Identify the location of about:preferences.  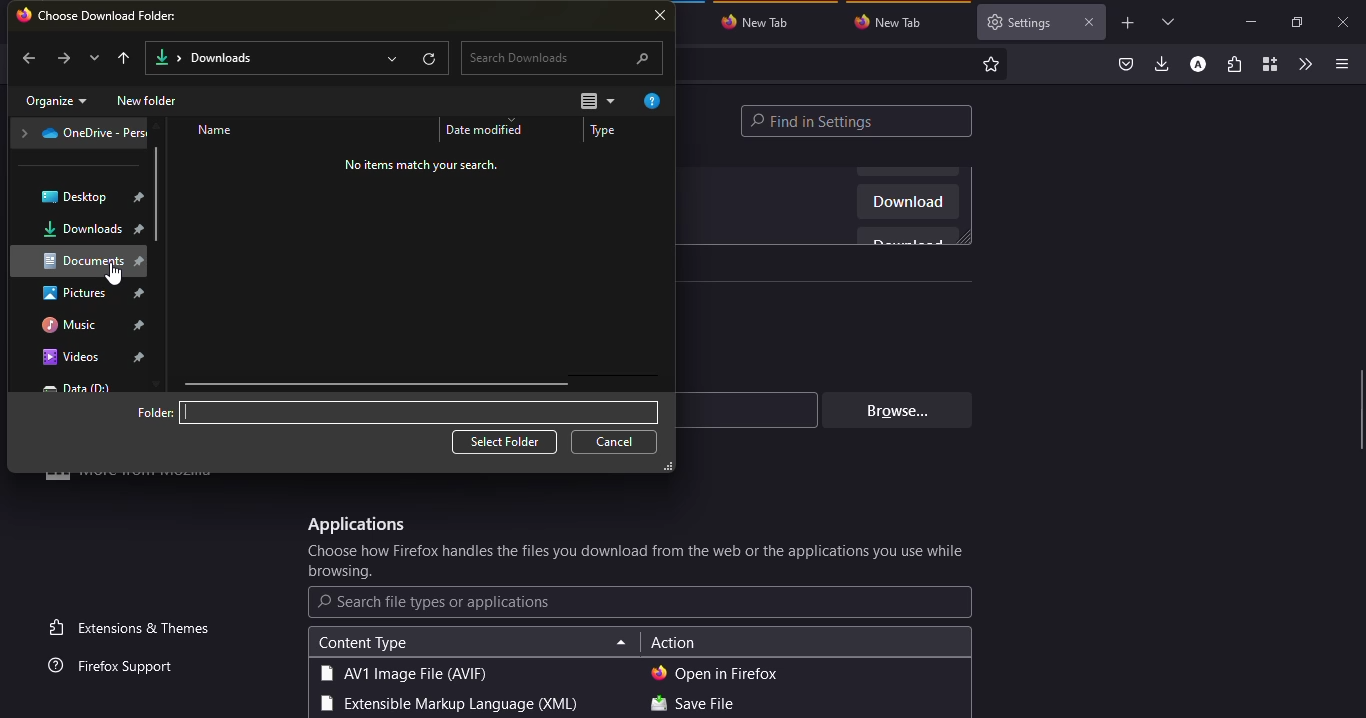
(841, 64).